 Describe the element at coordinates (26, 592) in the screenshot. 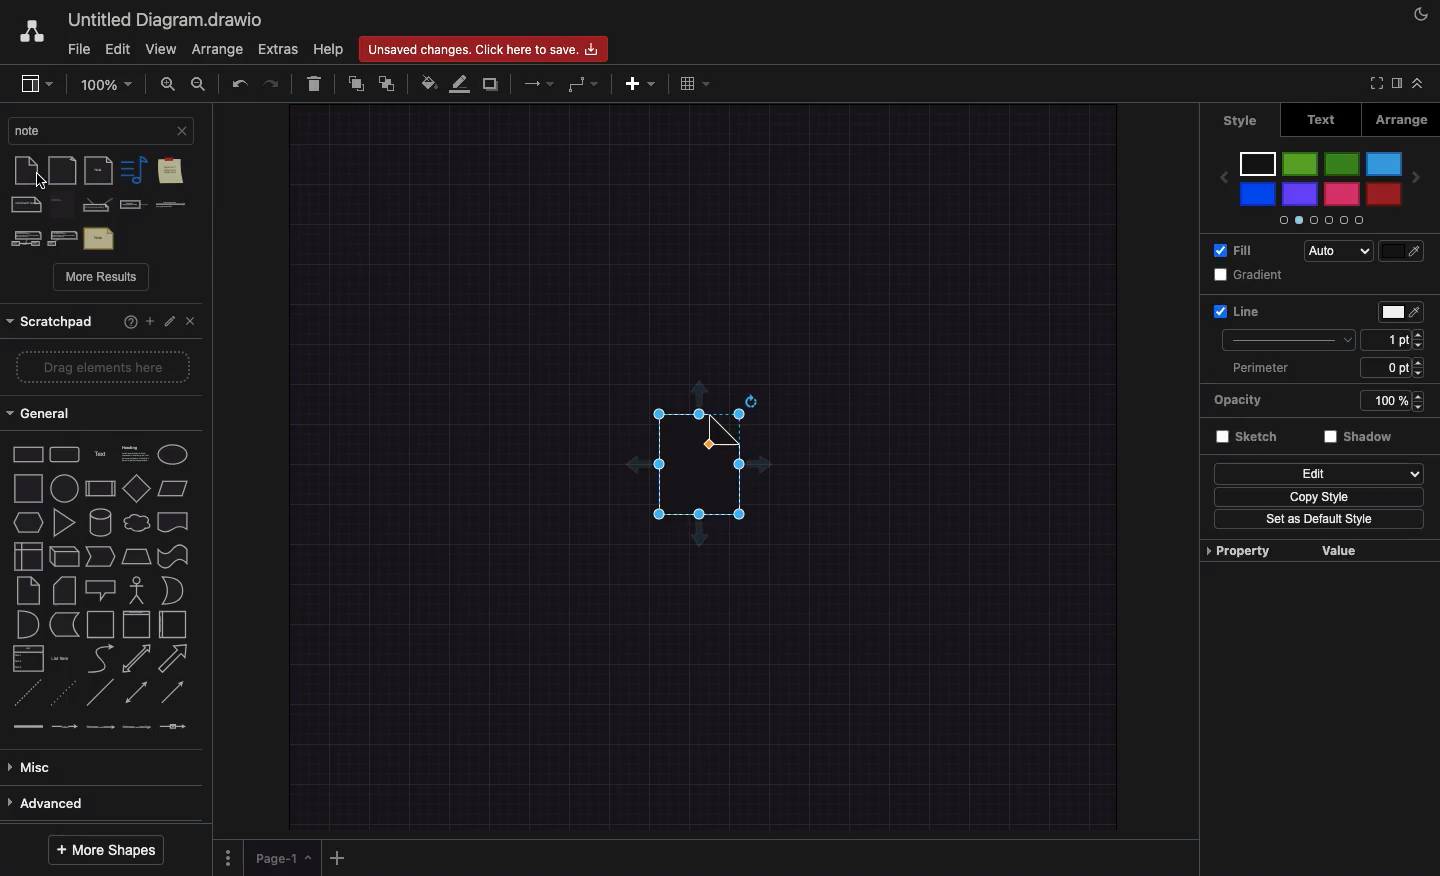

I see `note` at that location.